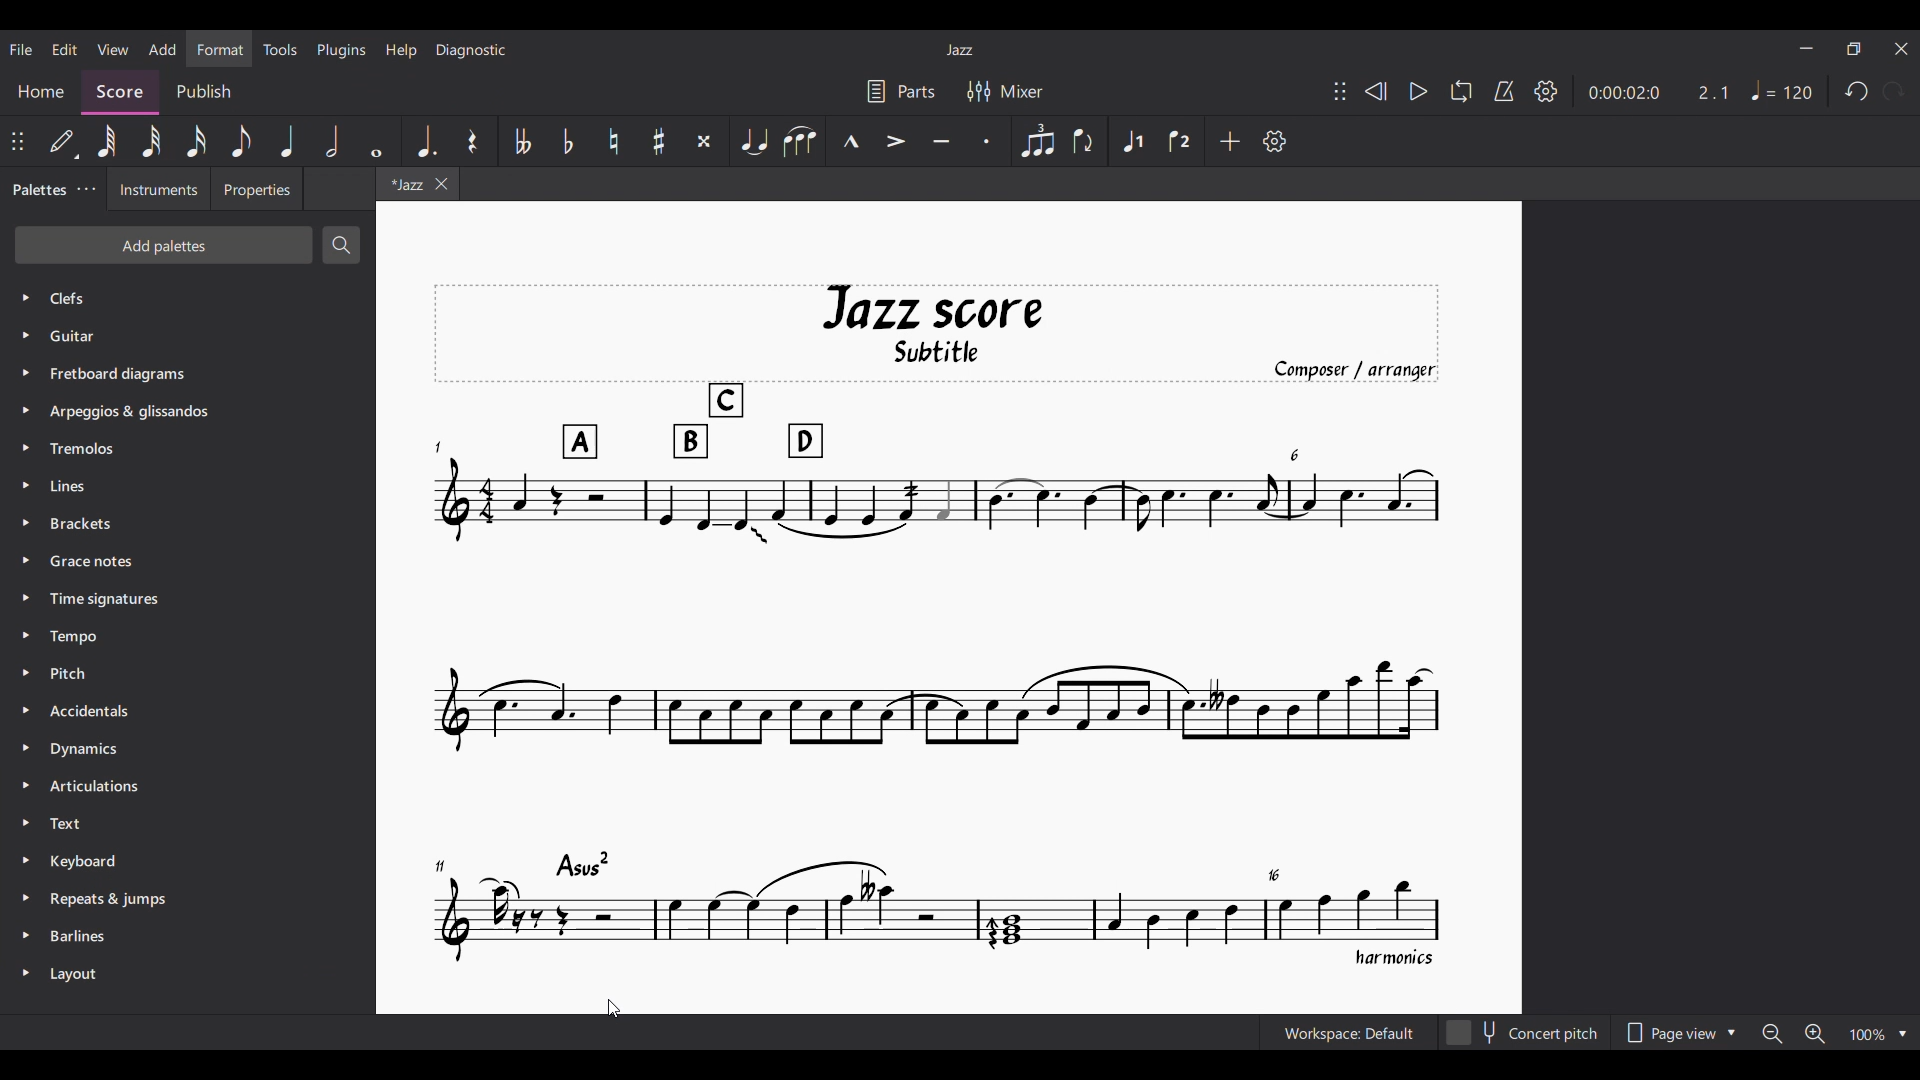 Image resolution: width=1920 pixels, height=1080 pixels. What do you see at coordinates (1902, 49) in the screenshot?
I see `Close interface` at bounding box center [1902, 49].